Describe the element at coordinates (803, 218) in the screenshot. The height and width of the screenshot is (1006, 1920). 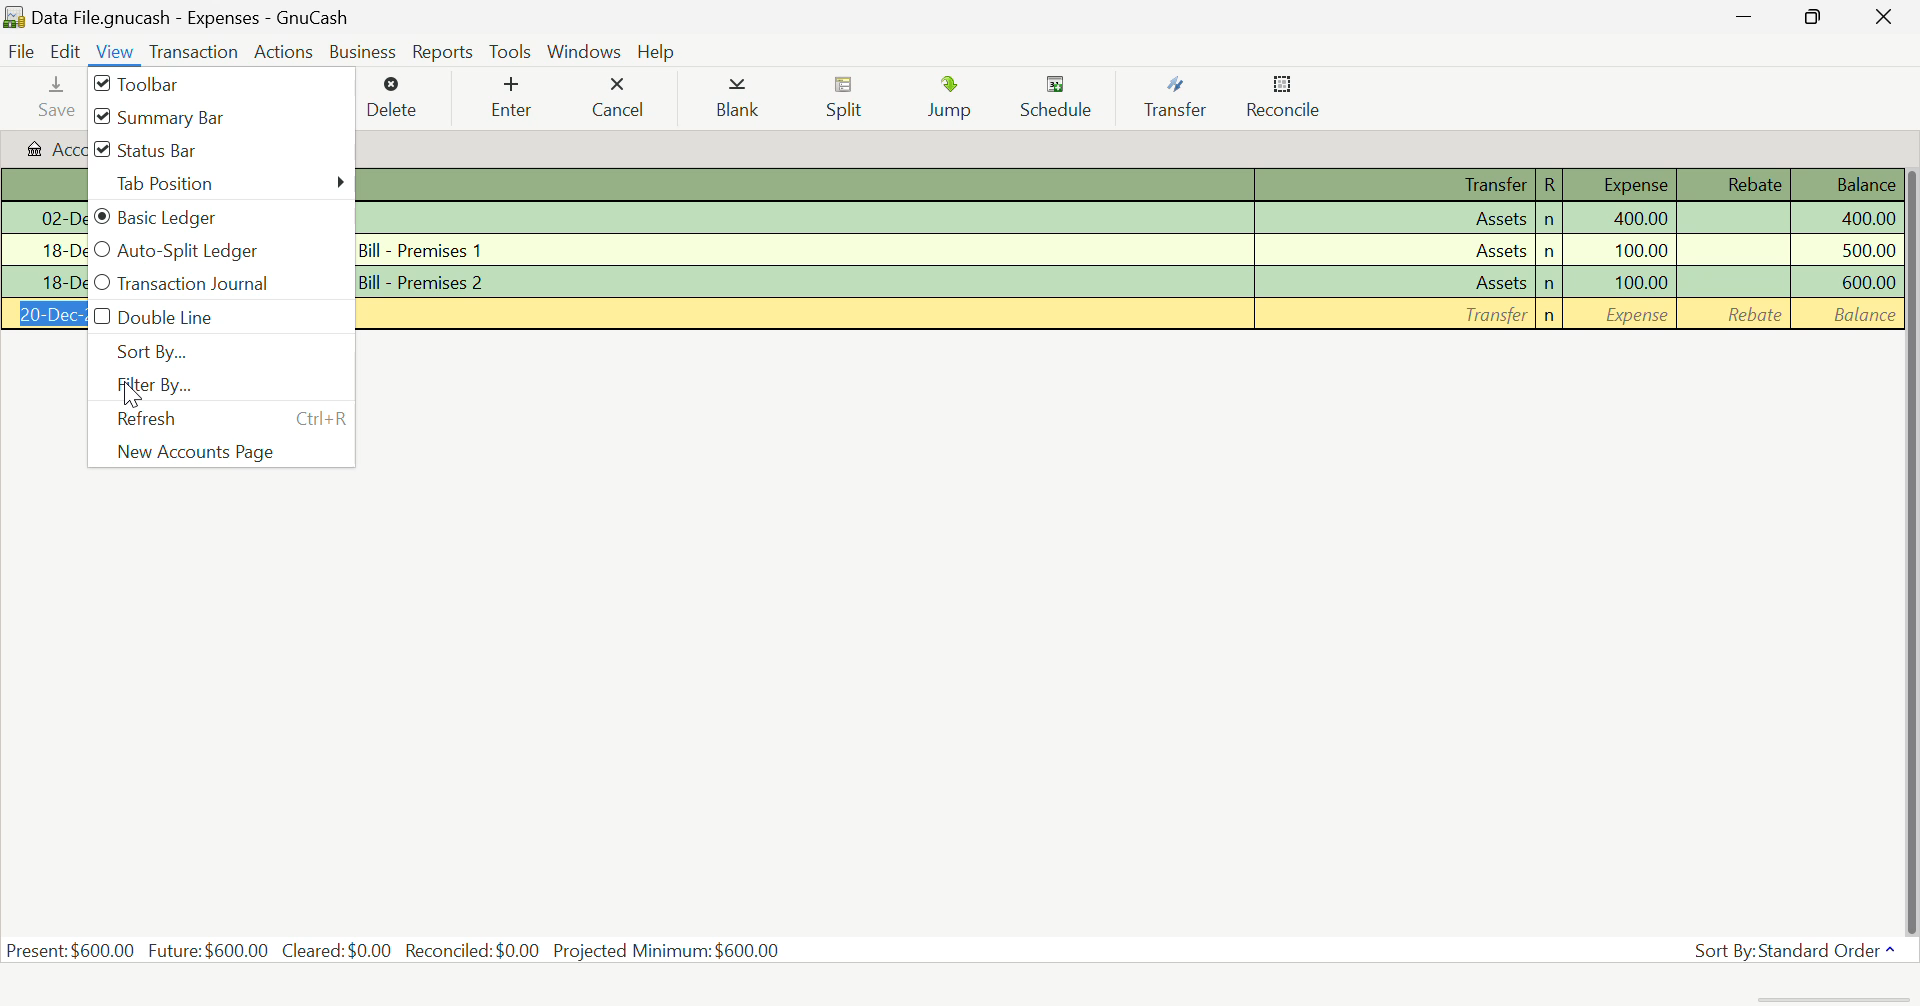
I see `Utilities` at that location.